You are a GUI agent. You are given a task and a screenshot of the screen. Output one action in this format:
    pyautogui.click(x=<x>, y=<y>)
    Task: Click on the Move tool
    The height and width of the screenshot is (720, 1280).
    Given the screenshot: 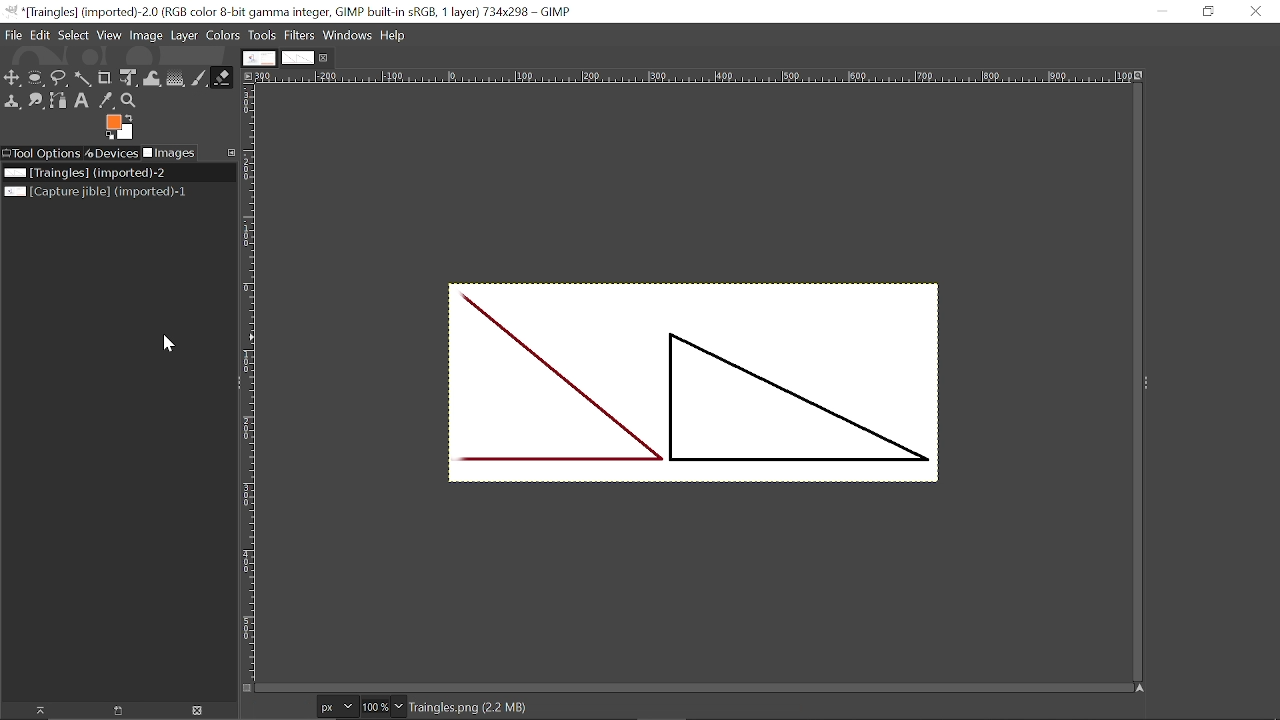 What is the action you would take?
    pyautogui.click(x=13, y=78)
    